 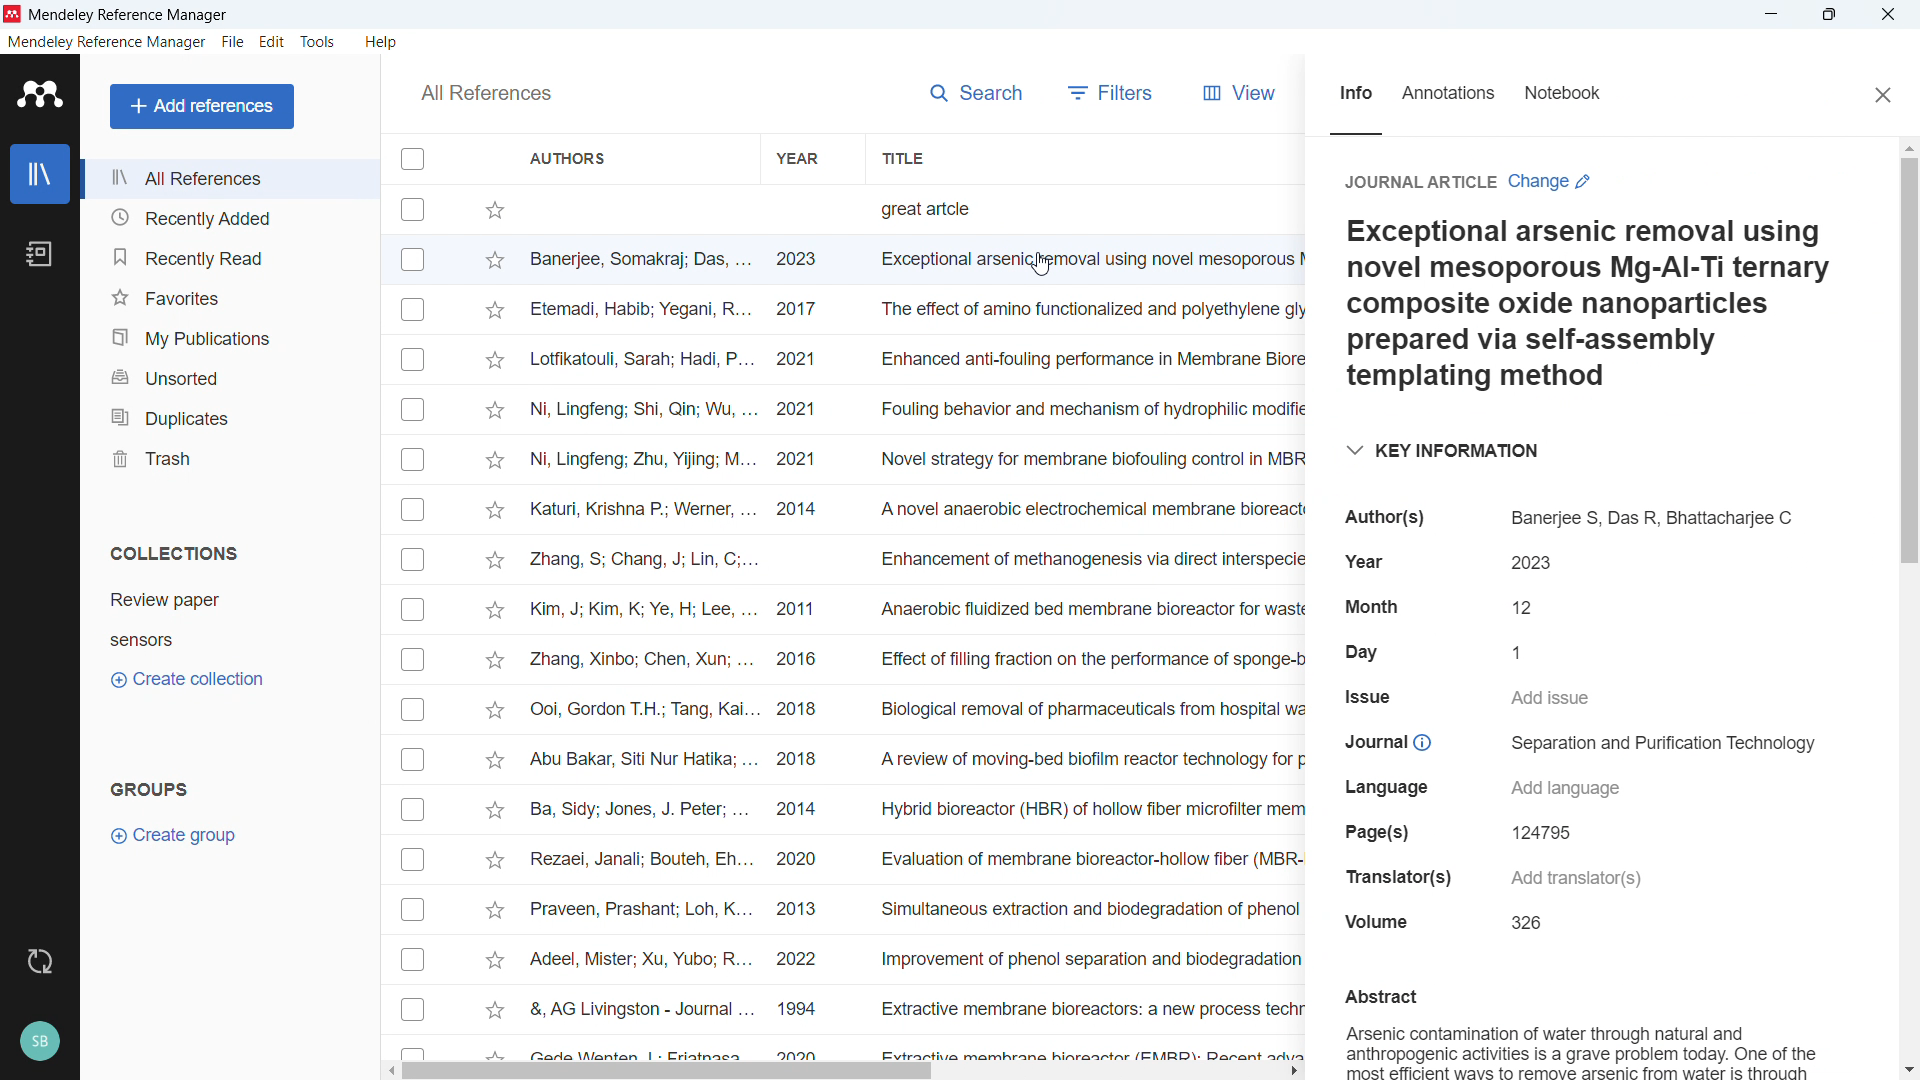 I want to click on Add language , so click(x=1564, y=789).